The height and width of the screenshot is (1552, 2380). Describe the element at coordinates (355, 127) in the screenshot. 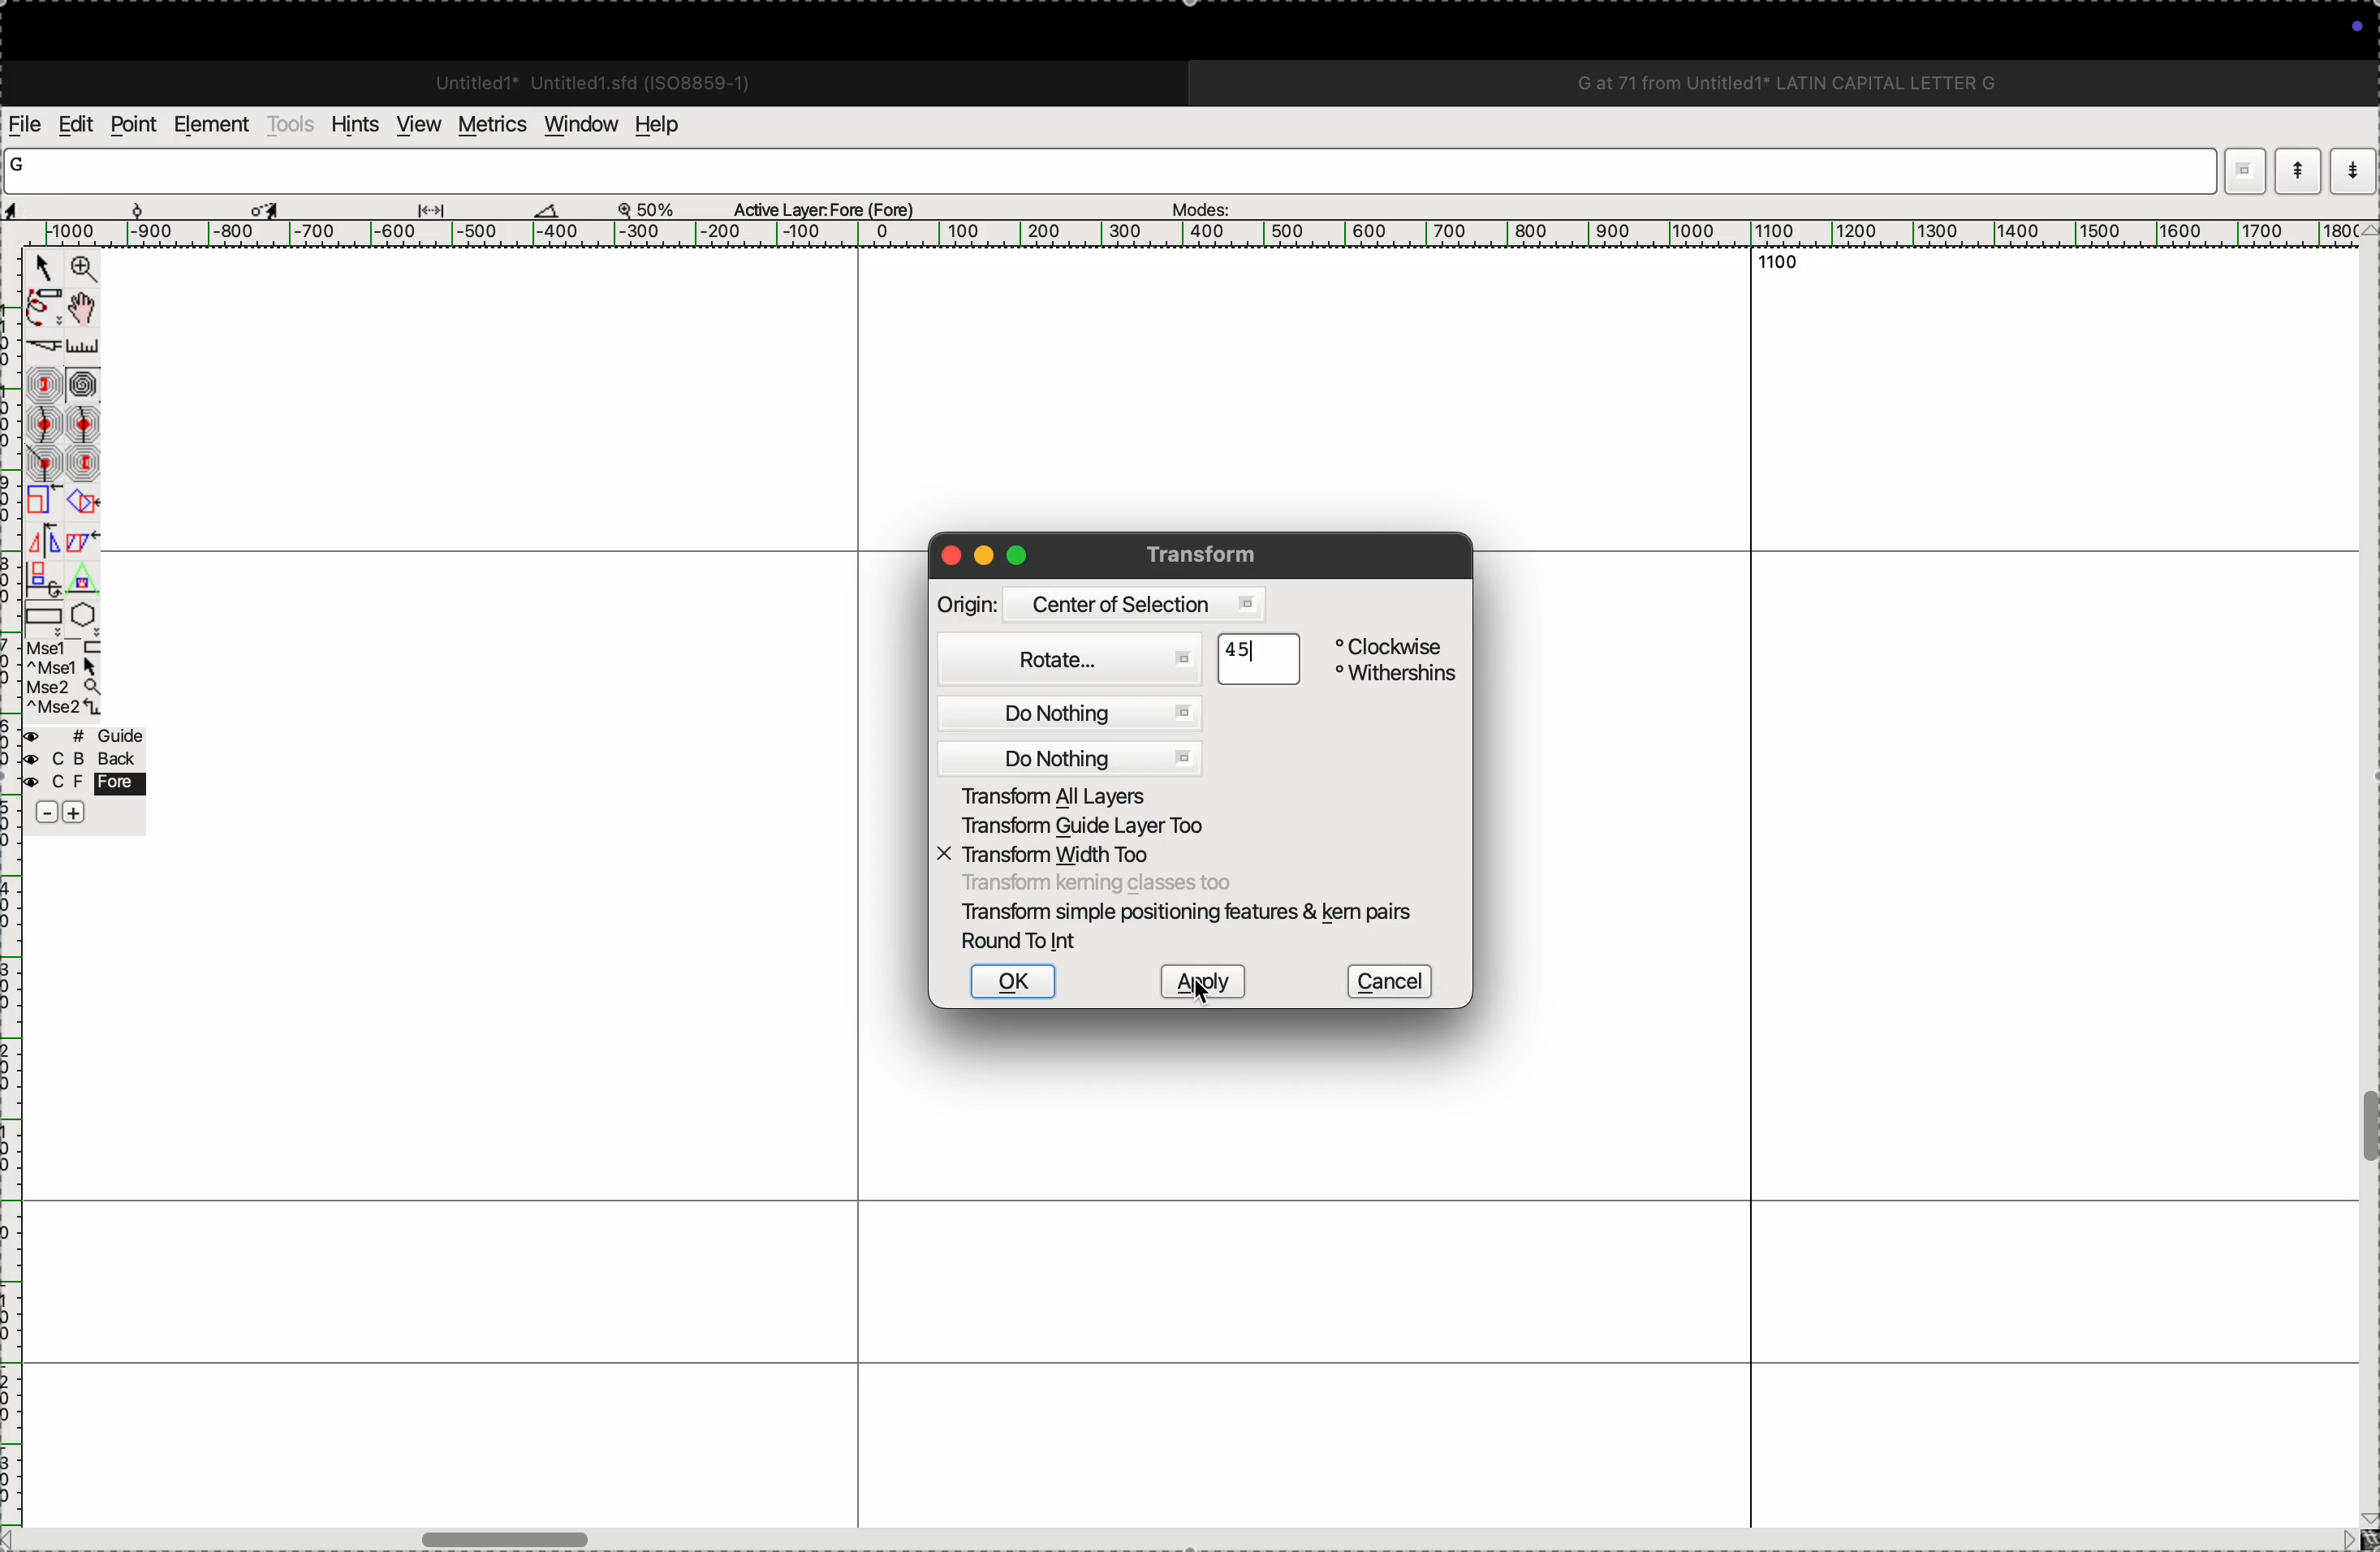

I see `hints` at that location.